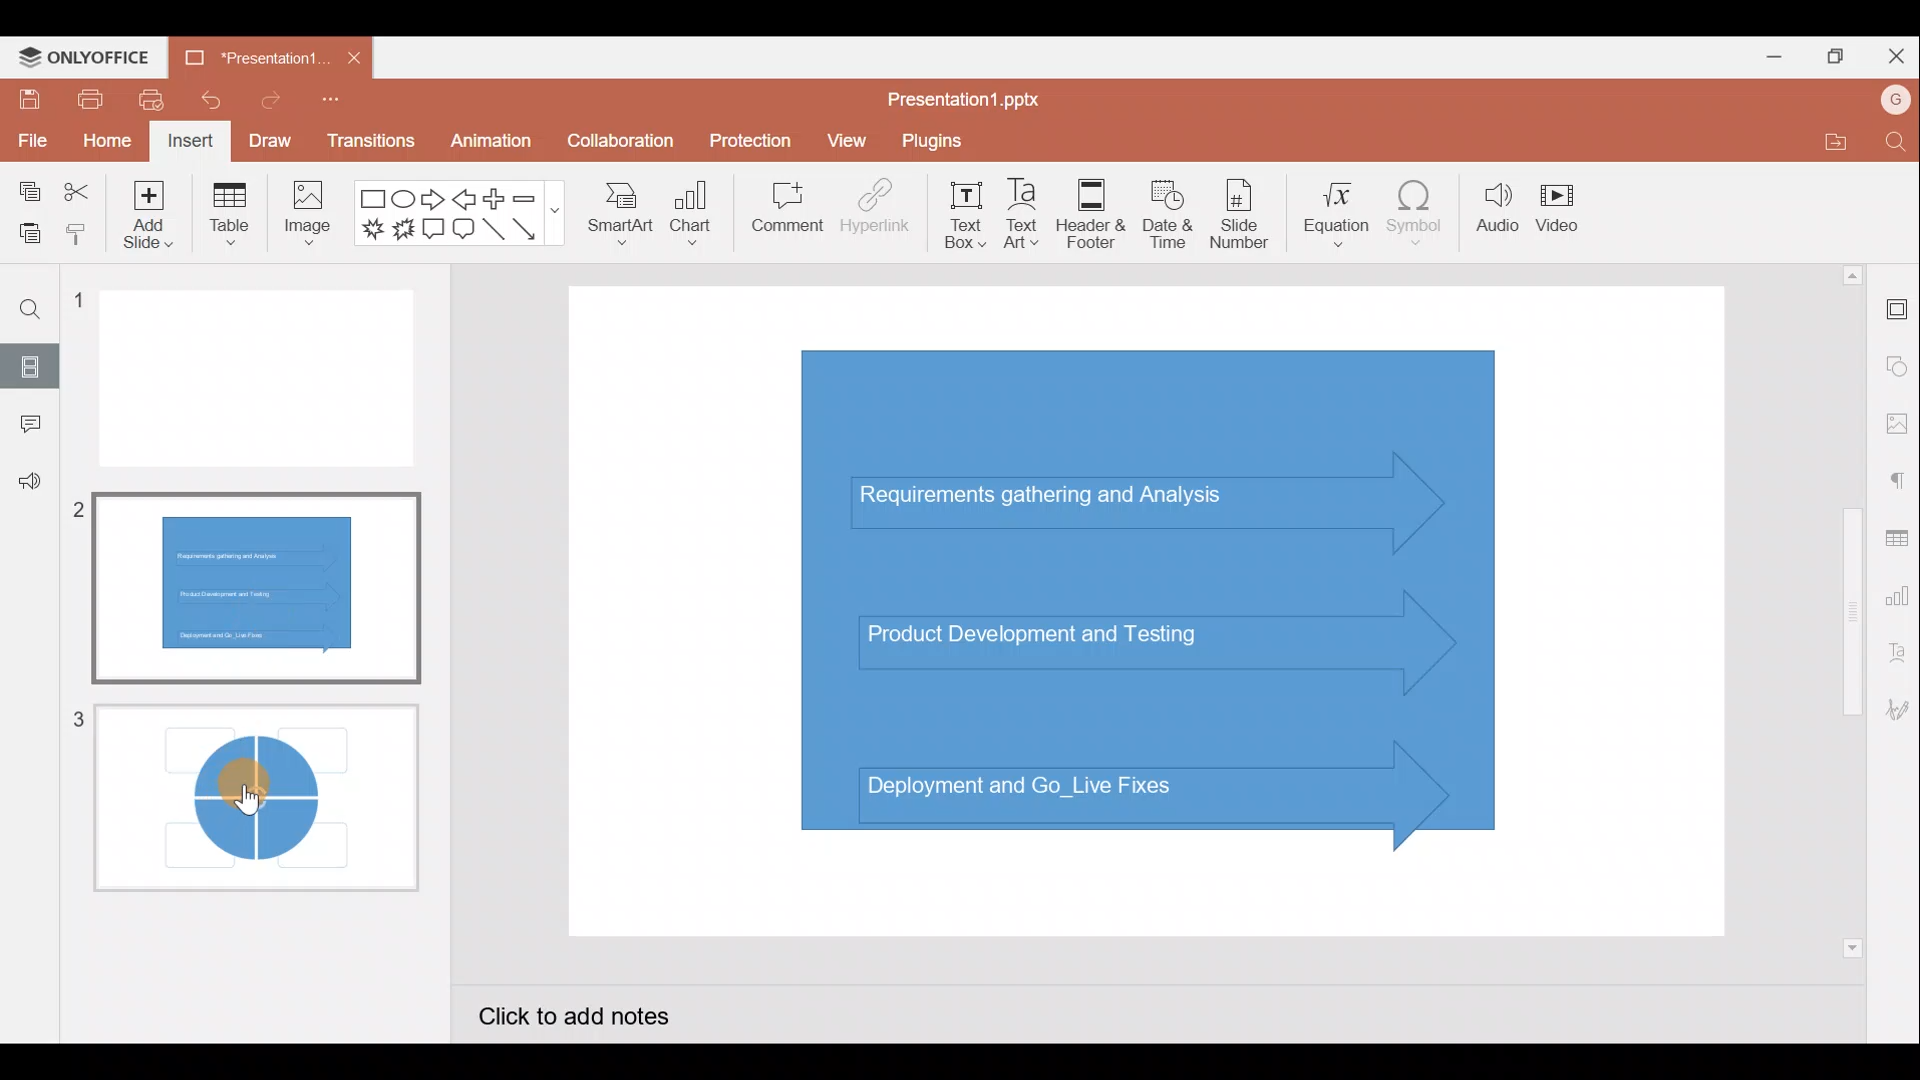 This screenshot has height=1080, width=1920. What do you see at coordinates (26, 100) in the screenshot?
I see `Save` at bounding box center [26, 100].